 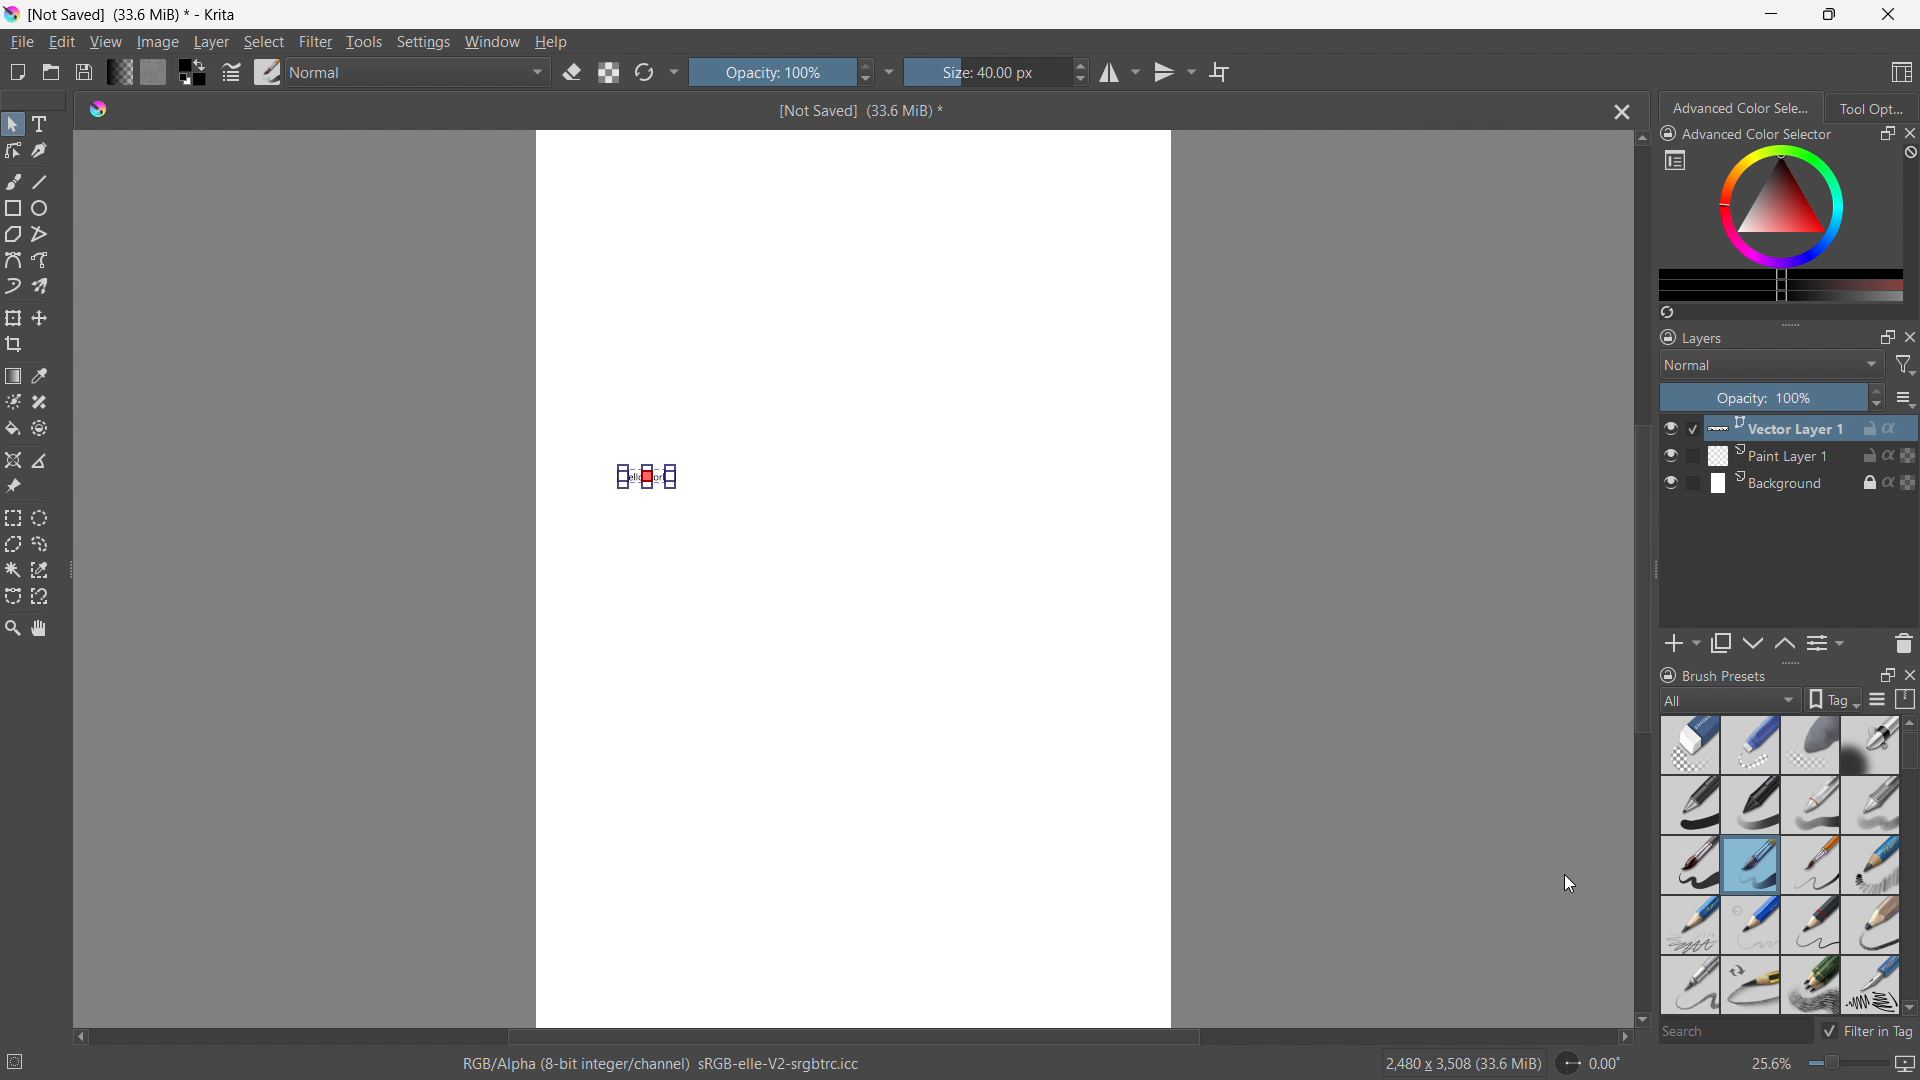 What do you see at coordinates (1908, 722) in the screenshot?
I see `scroll up` at bounding box center [1908, 722].